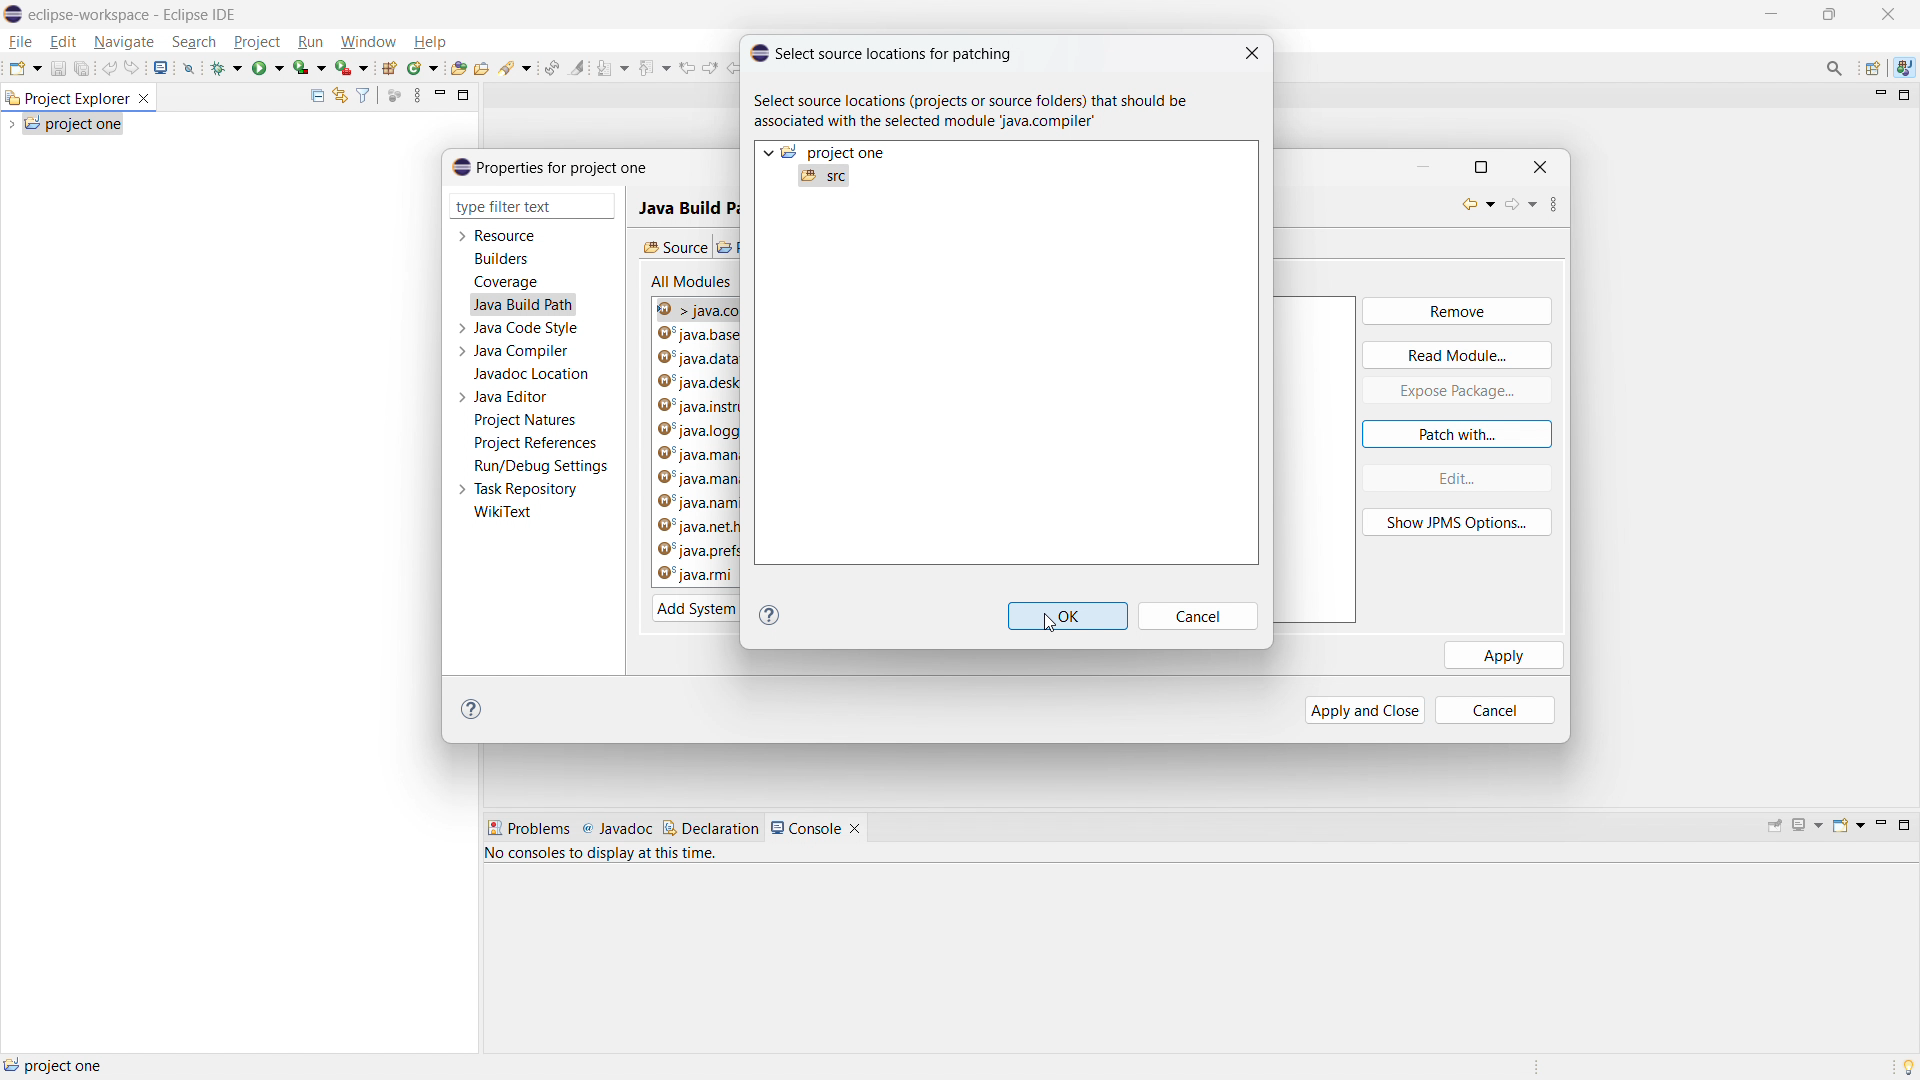 This screenshot has width=1920, height=1080. What do you see at coordinates (63, 43) in the screenshot?
I see `edit` at bounding box center [63, 43].